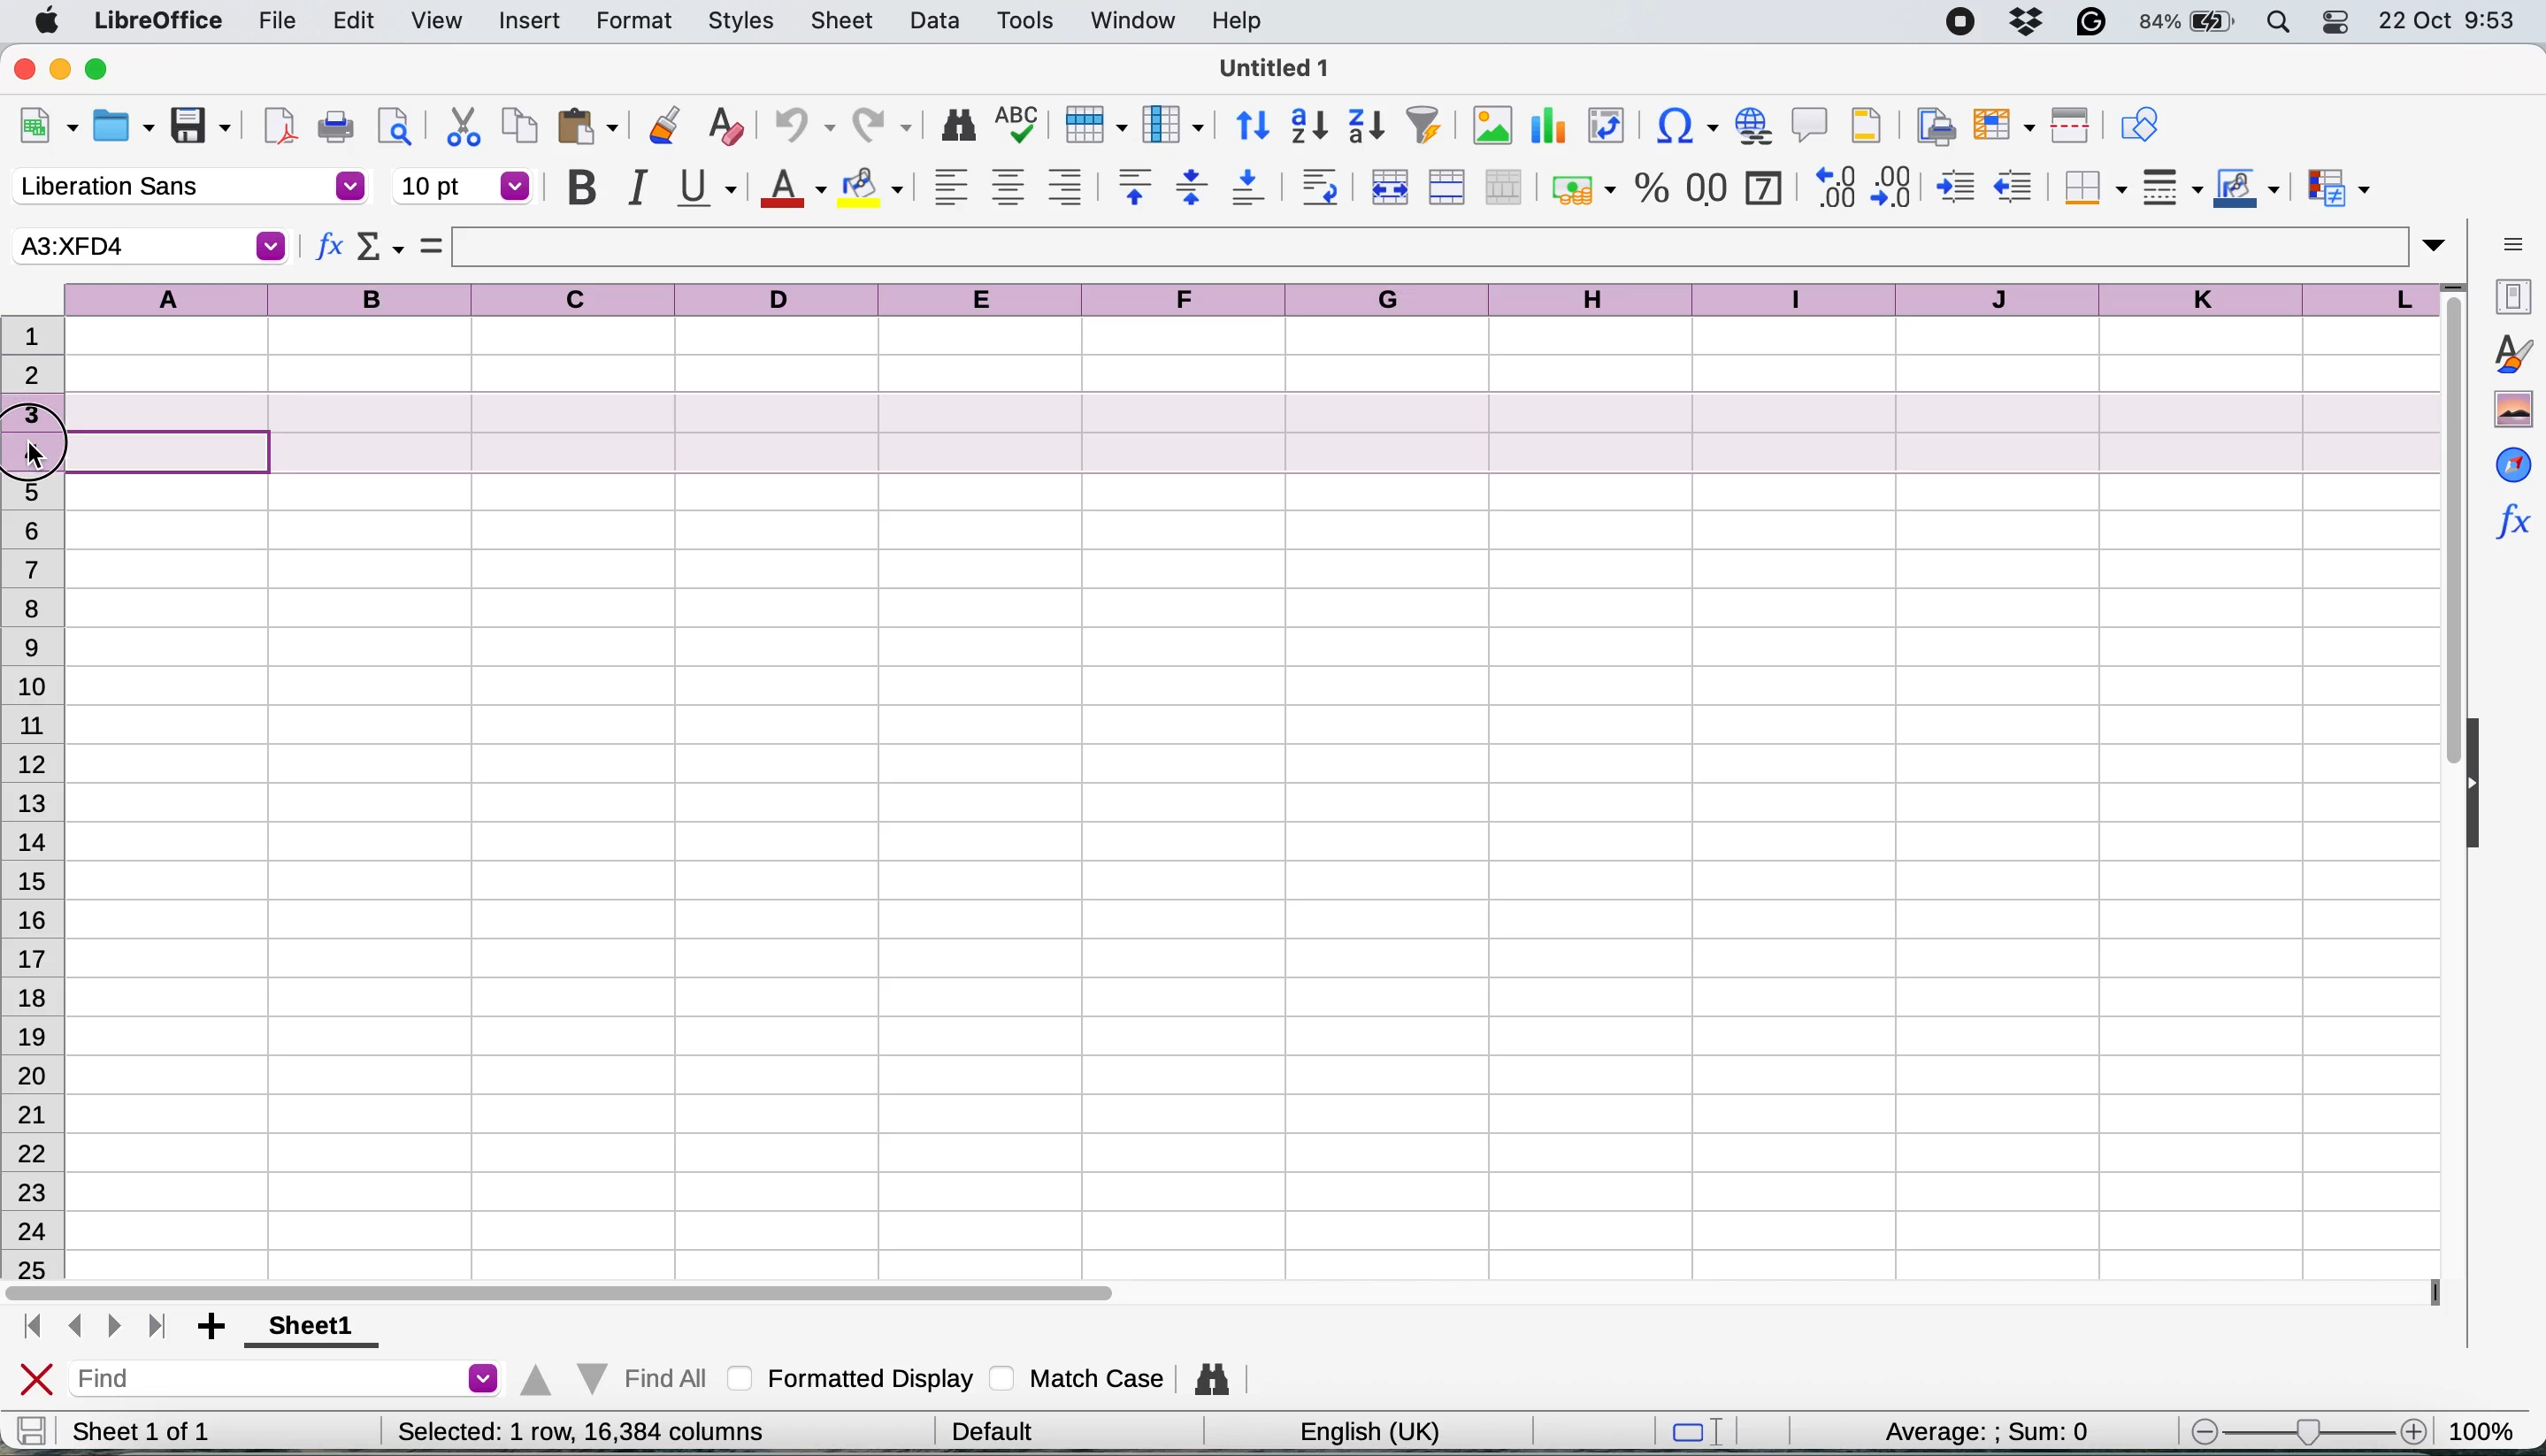 The image size is (2546, 1456). What do you see at coordinates (357, 20) in the screenshot?
I see `edit` at bounding box center [357, 20].